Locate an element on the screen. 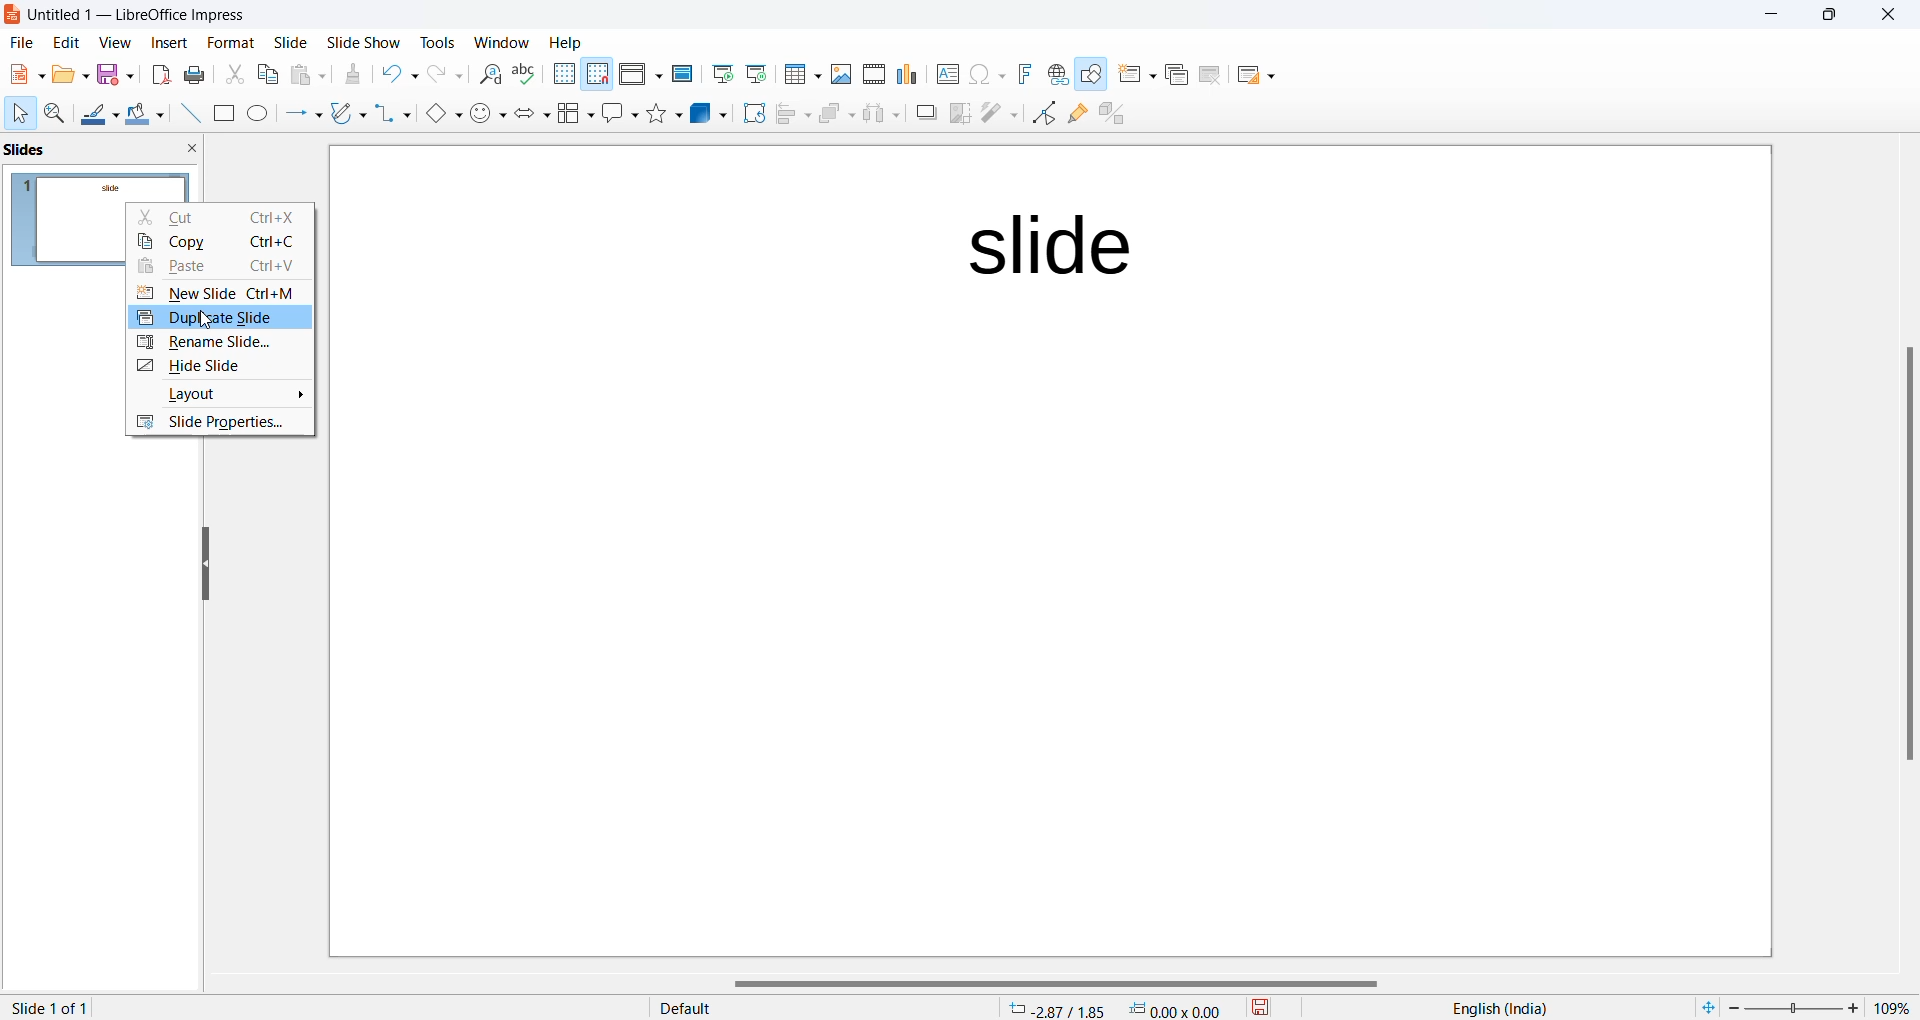 This screenshot has width=1920, height=1020. cursor is located at coordinates (196, 321).